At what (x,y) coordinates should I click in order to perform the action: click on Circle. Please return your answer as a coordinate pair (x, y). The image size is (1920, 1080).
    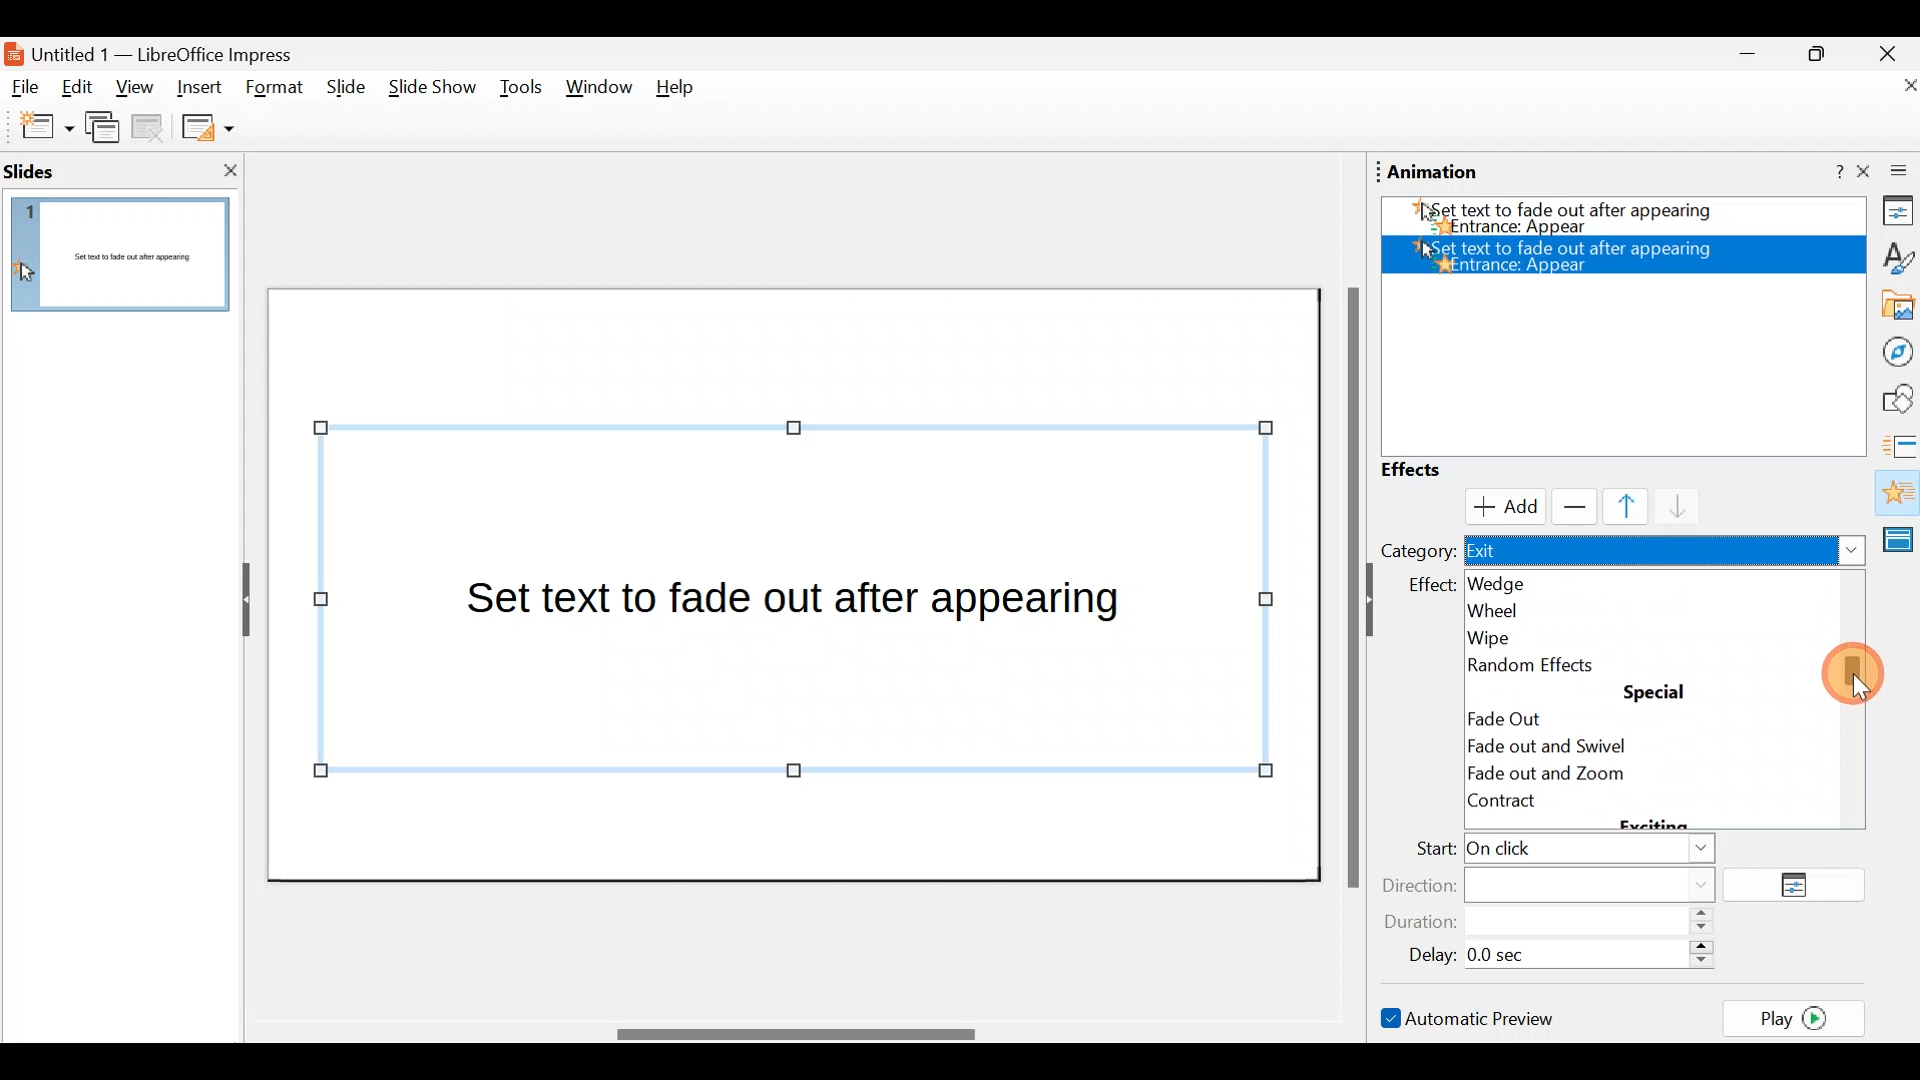
    Looking at the image, I should click on (1543, 748).